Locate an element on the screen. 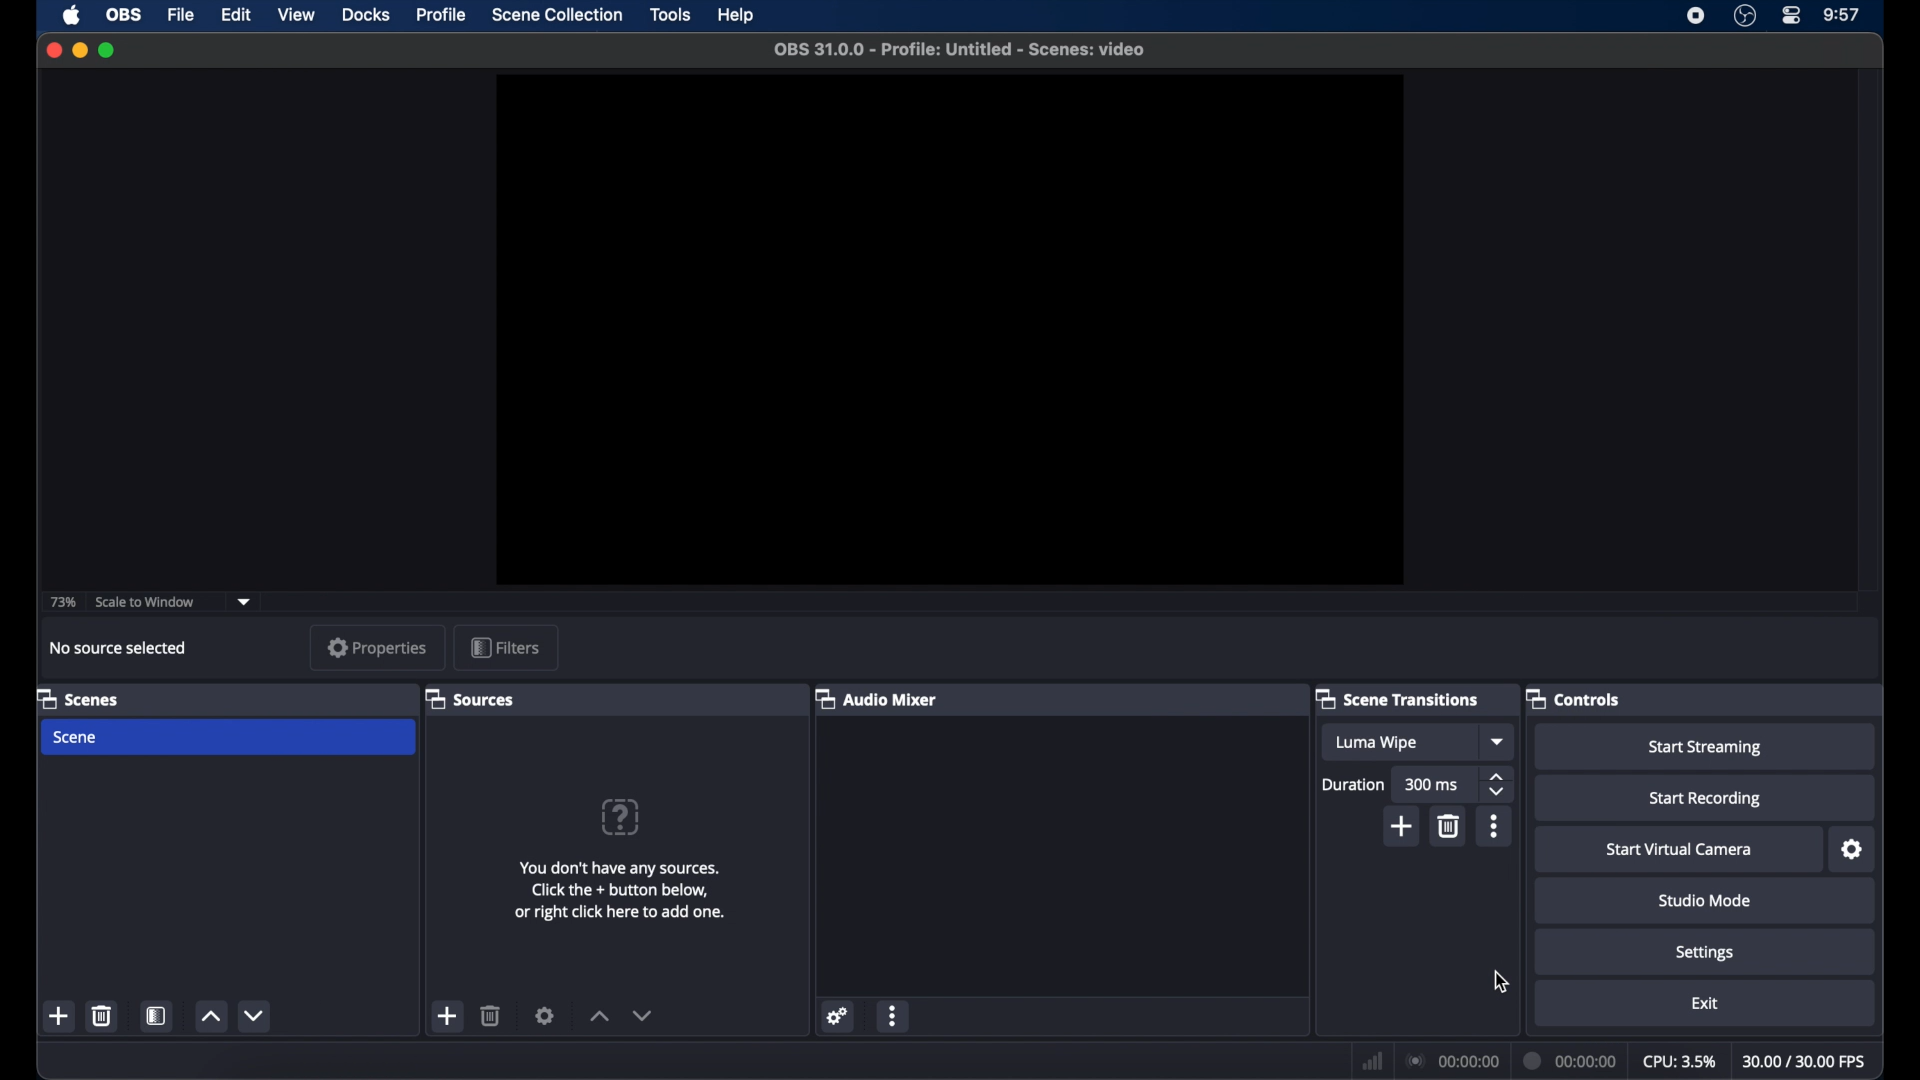  studio mode is located at coordinates (1706, 901).